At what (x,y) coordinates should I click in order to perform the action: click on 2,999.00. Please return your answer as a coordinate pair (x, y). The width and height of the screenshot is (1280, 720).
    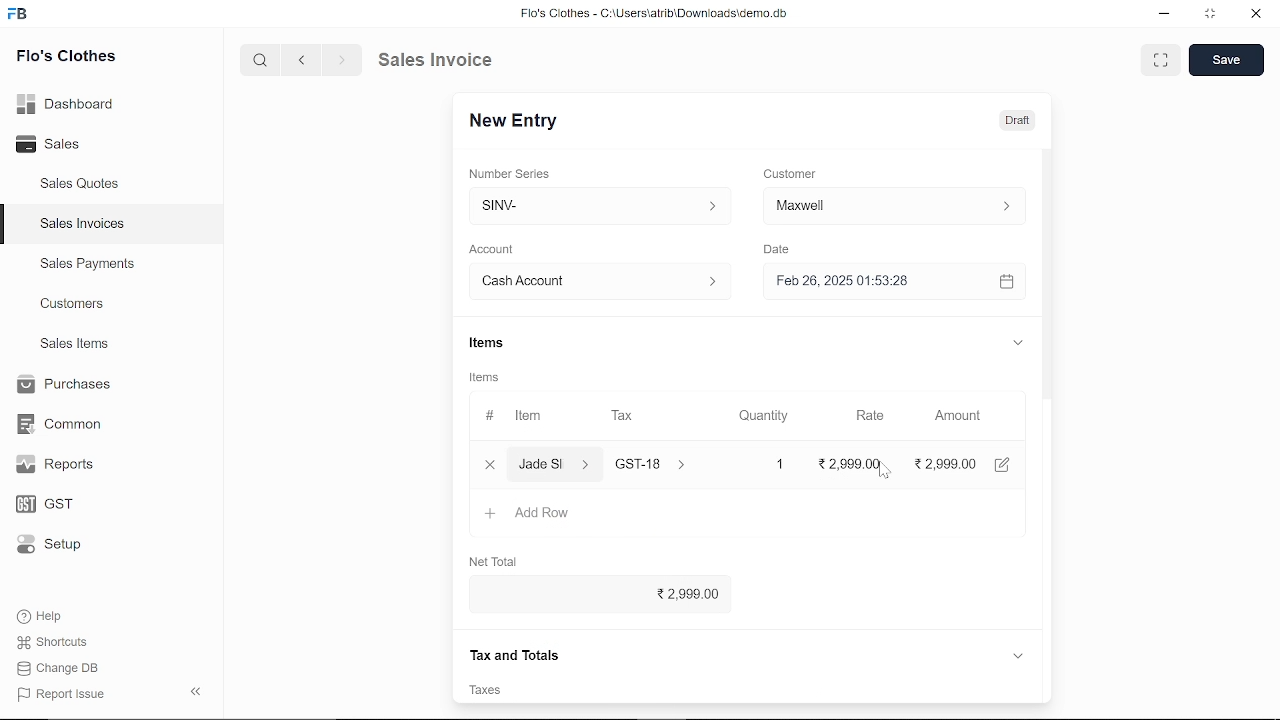
    Looking at the image, I should click on (948, 463).